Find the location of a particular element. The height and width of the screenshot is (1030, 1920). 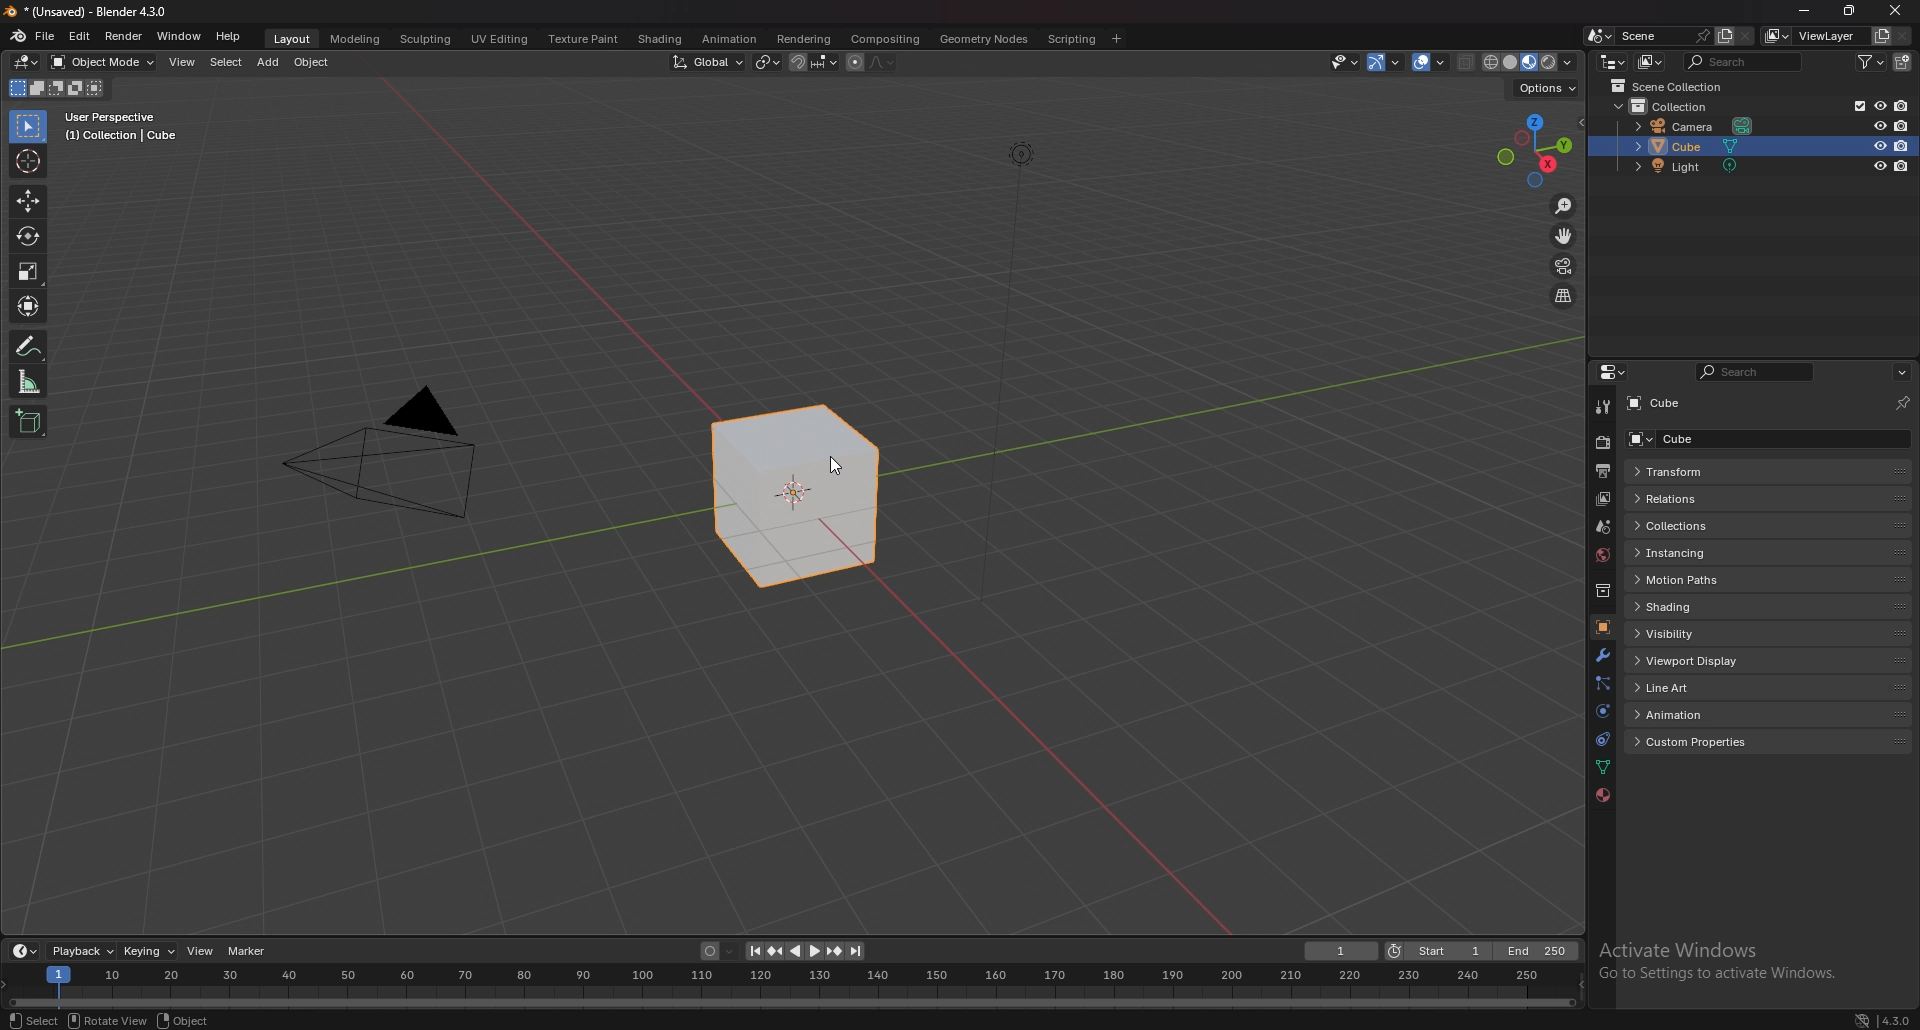

file is located at coordinates (47, 36).